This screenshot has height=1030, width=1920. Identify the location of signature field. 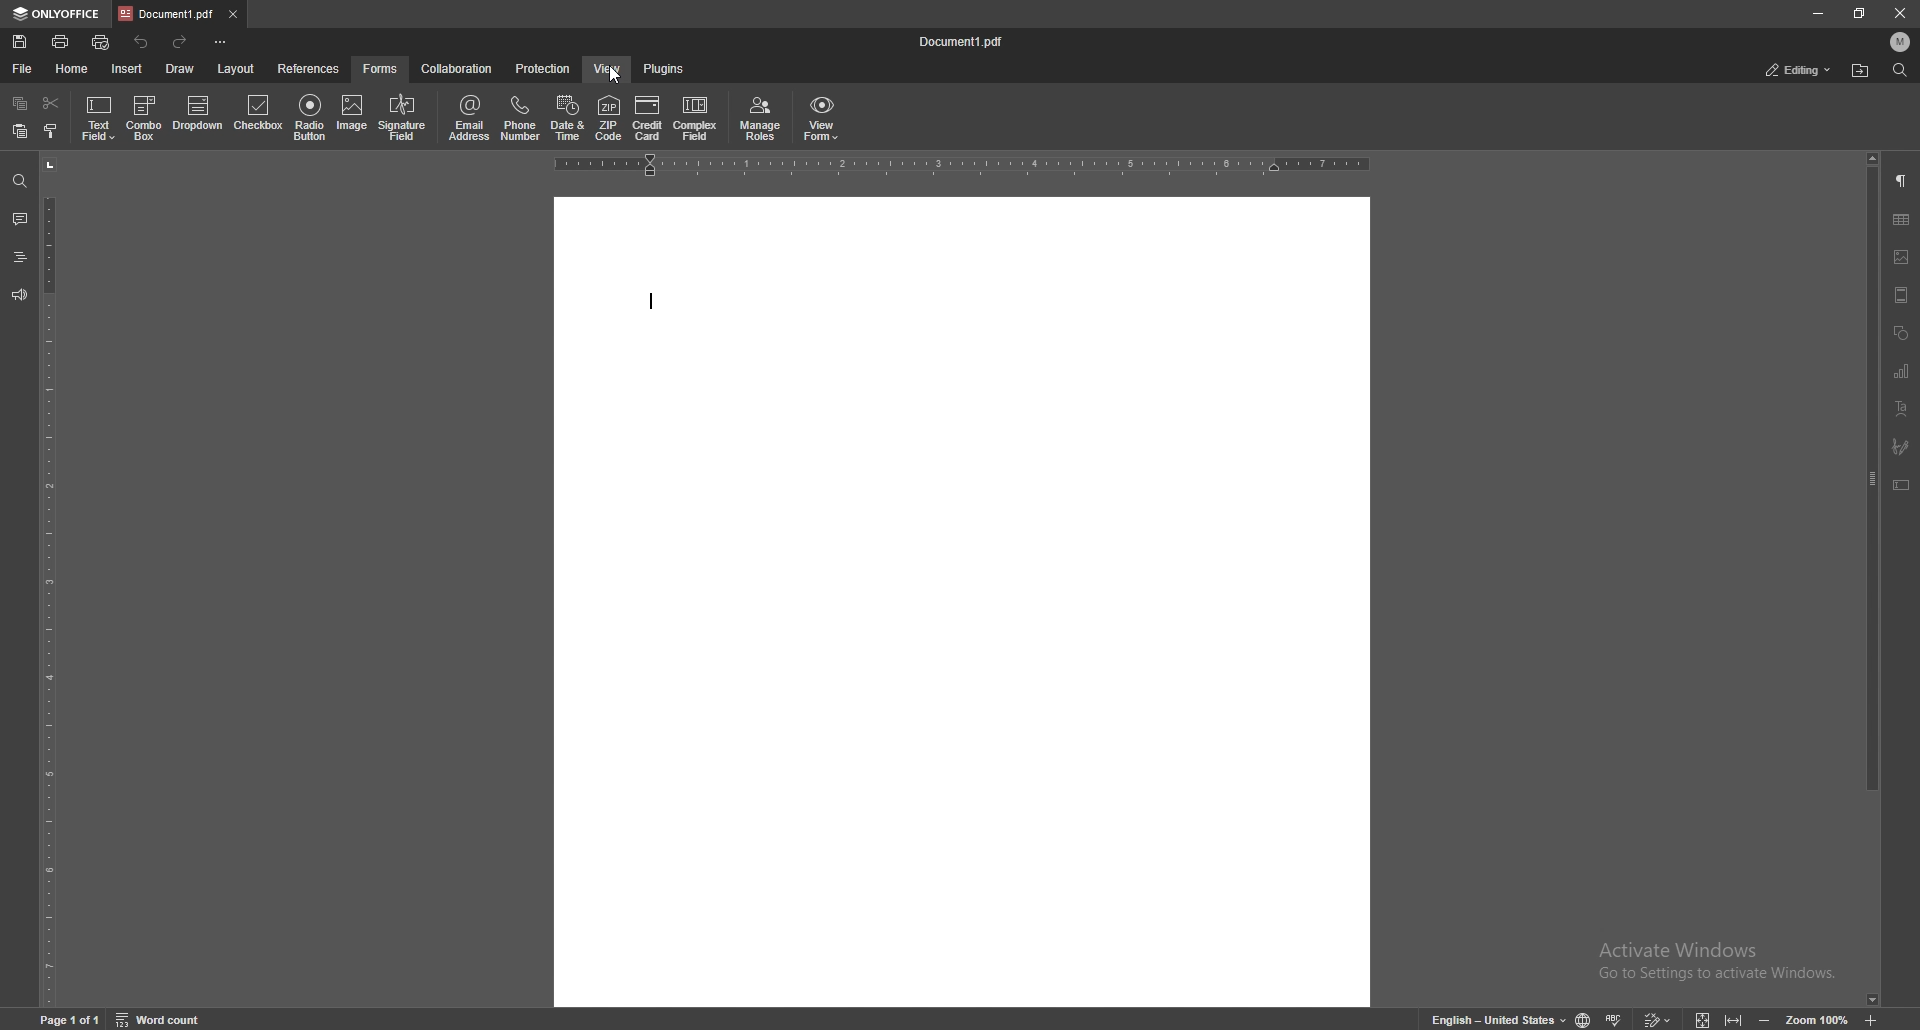
(403, 118).